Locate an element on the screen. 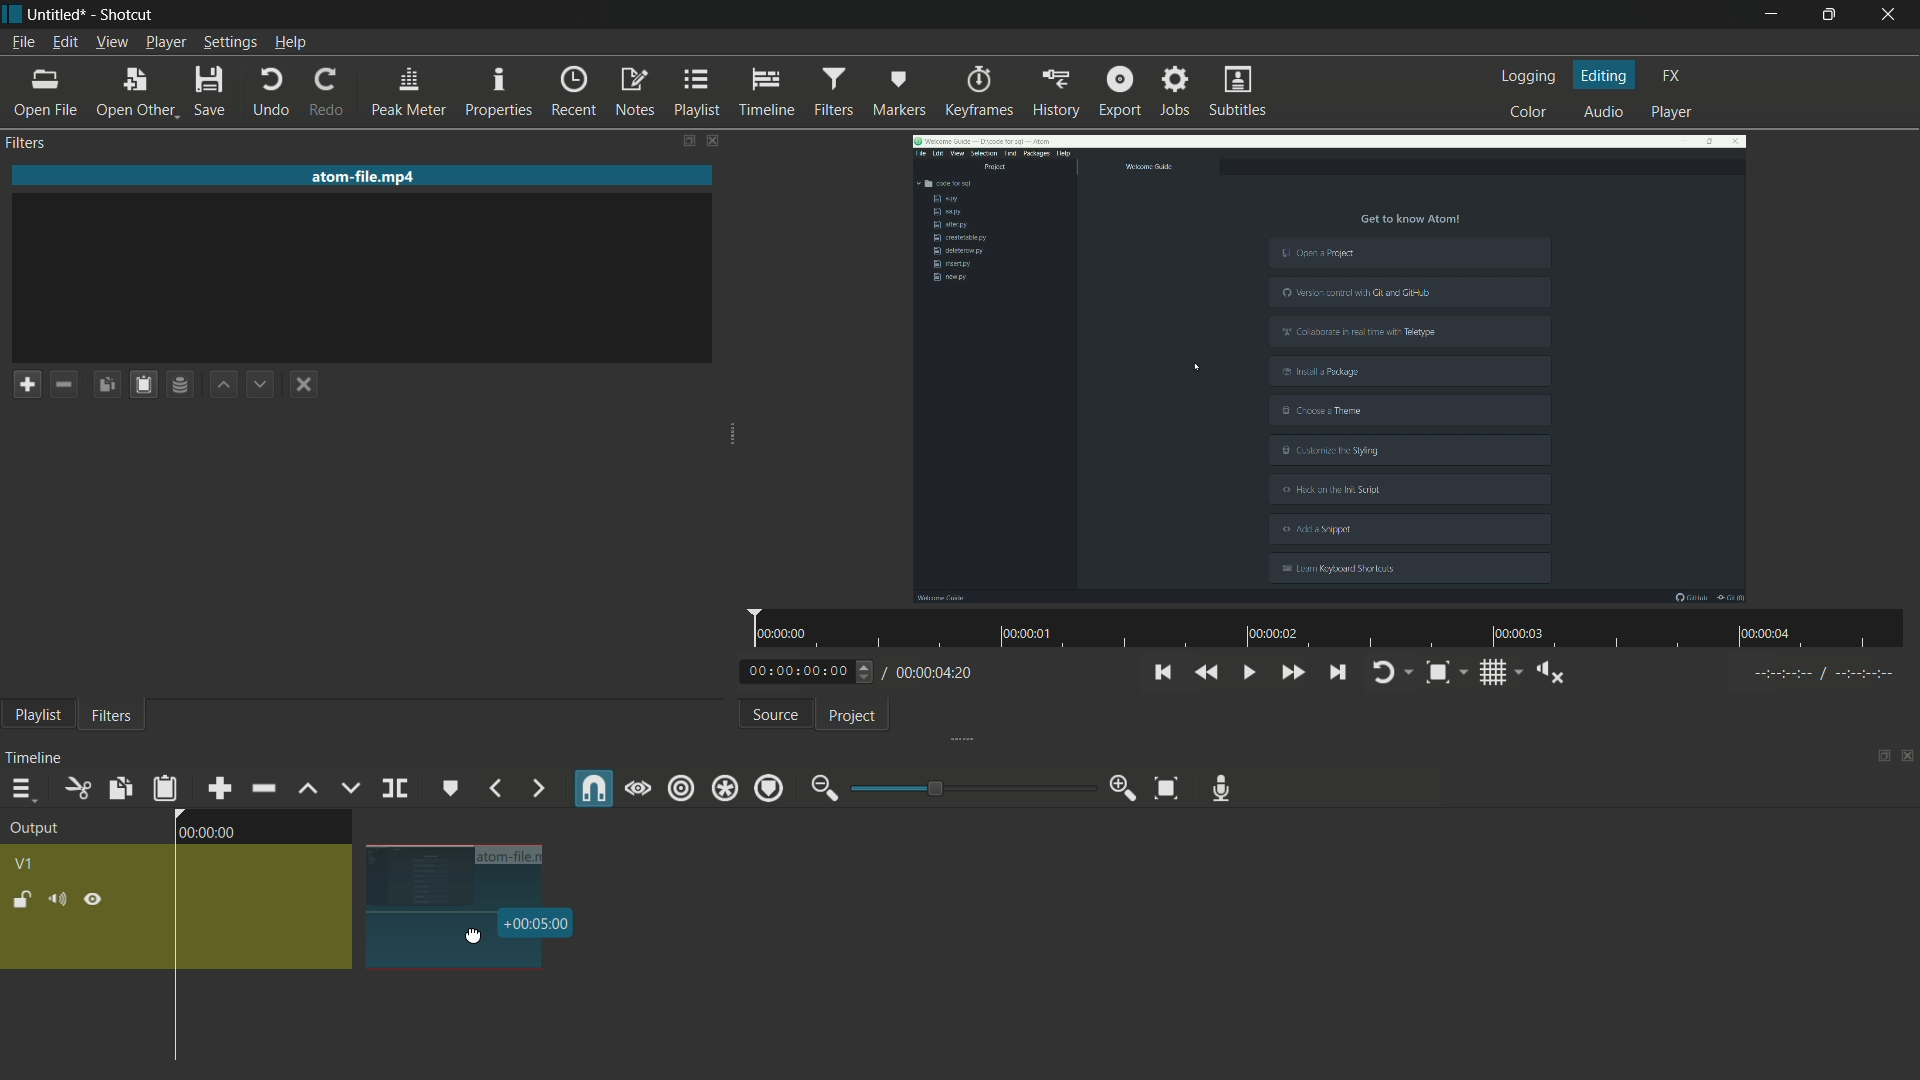 The height and width of the screenshot is (1080, 1920). save filter set is located at coordinates (179, 386).